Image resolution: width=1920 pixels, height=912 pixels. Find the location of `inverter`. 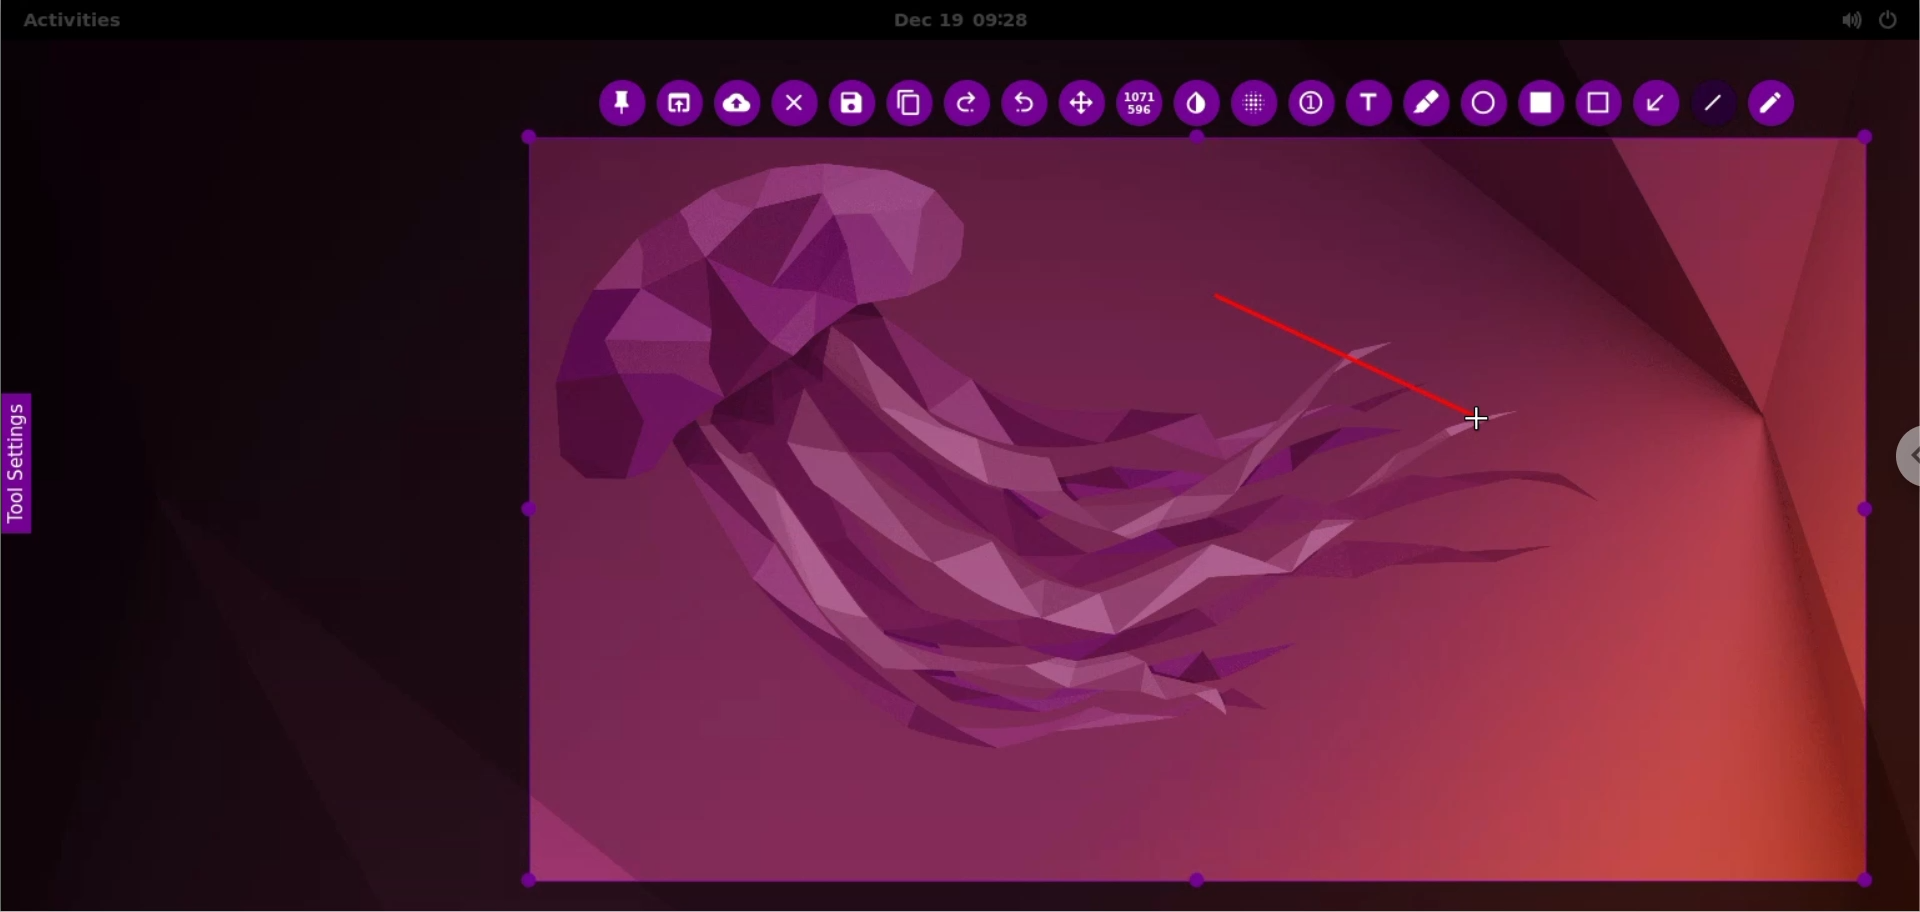

inverter is located at coordinates (1195, 104).